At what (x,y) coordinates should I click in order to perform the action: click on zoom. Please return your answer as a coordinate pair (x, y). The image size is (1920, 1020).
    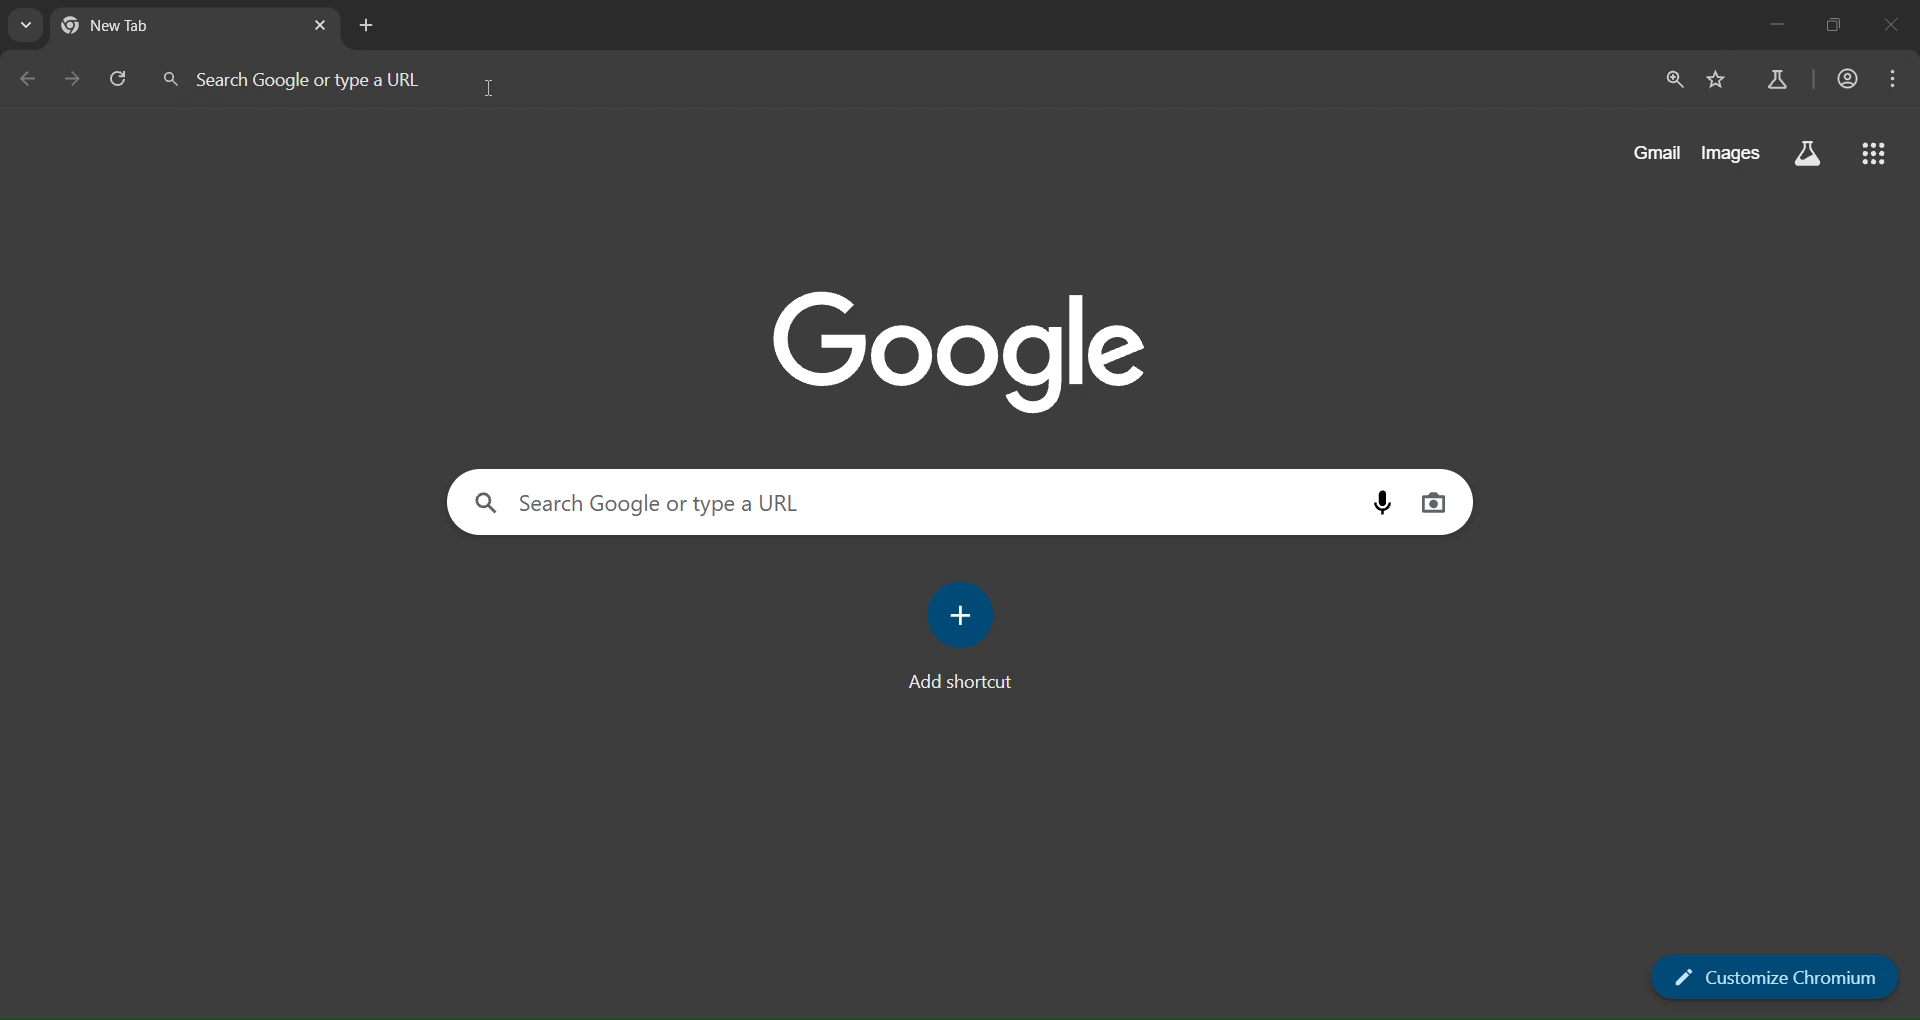
    Looking at the image, I should click on (1671, 82).